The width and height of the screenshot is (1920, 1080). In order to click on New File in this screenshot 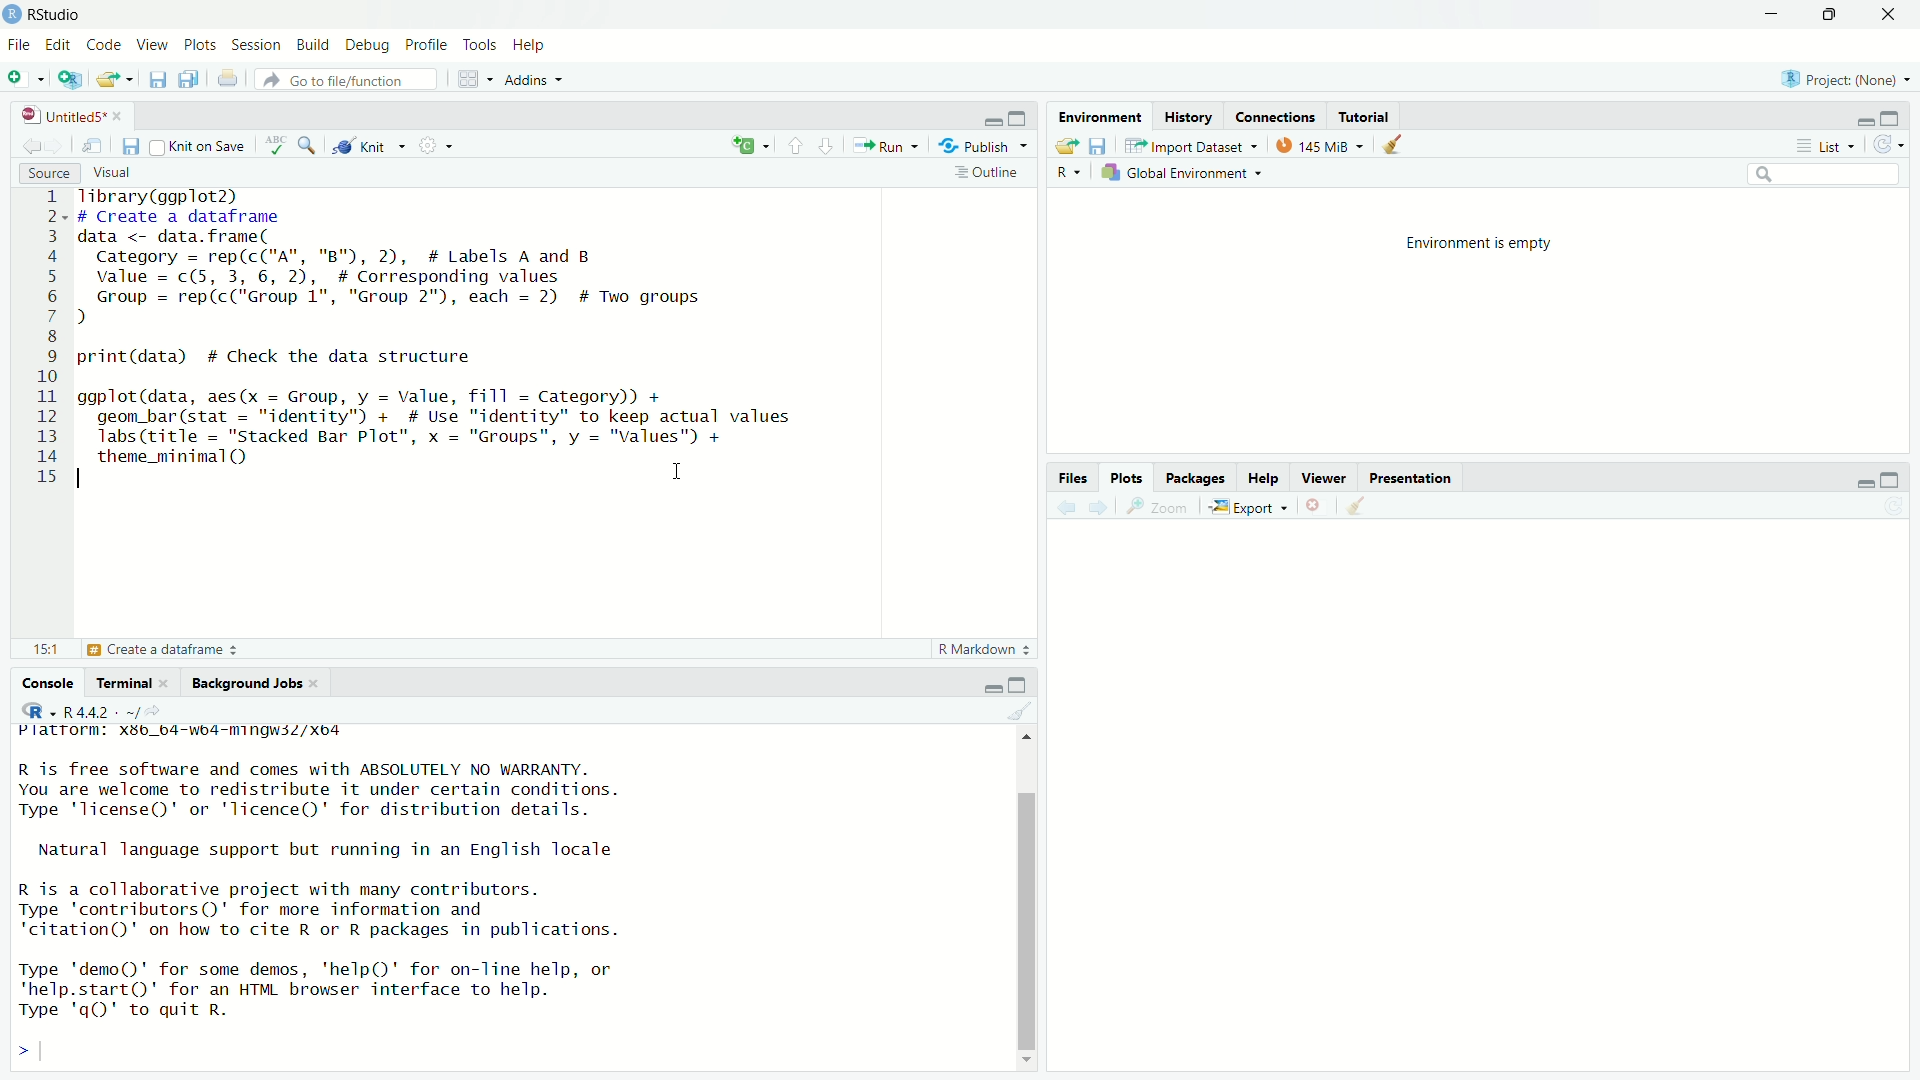, I will do `click(28, 79)`.